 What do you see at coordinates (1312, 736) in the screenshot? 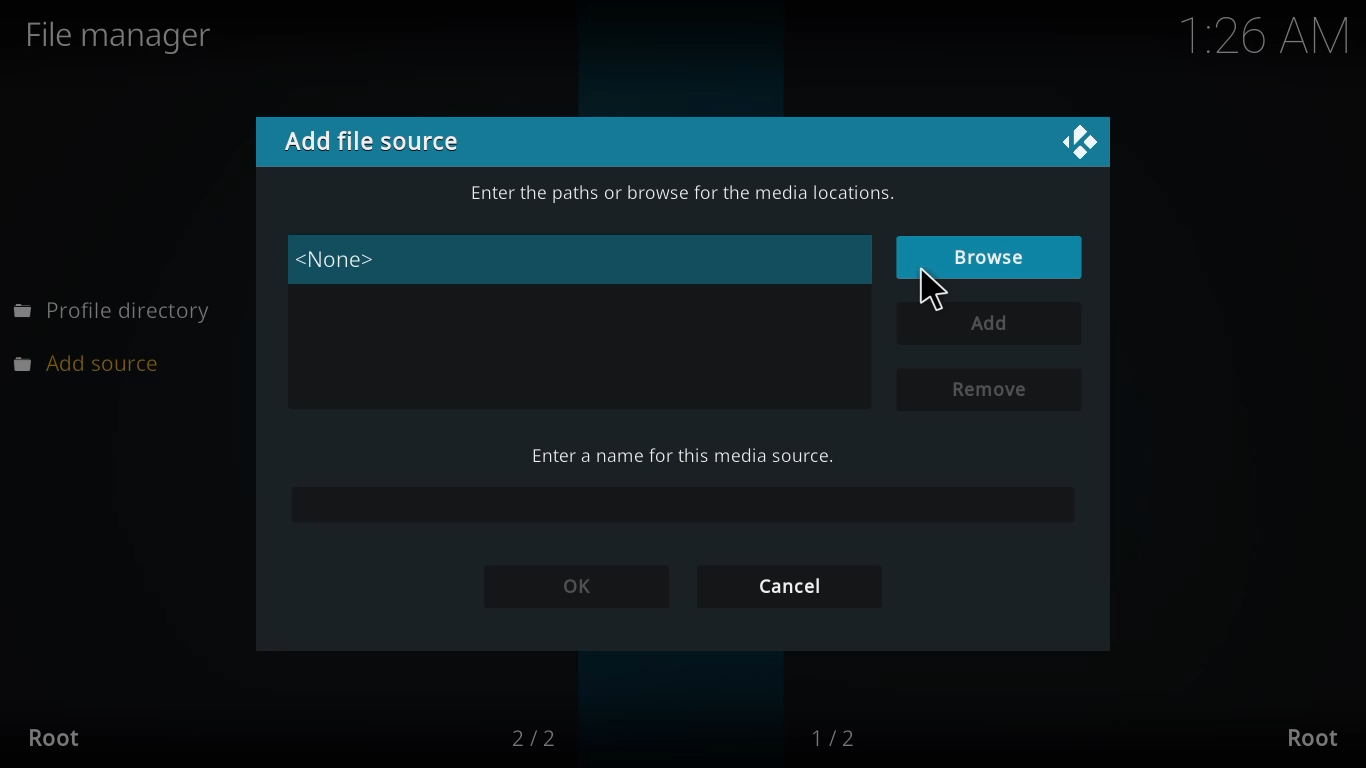
I see `root` at bounding box center [1312, 736].